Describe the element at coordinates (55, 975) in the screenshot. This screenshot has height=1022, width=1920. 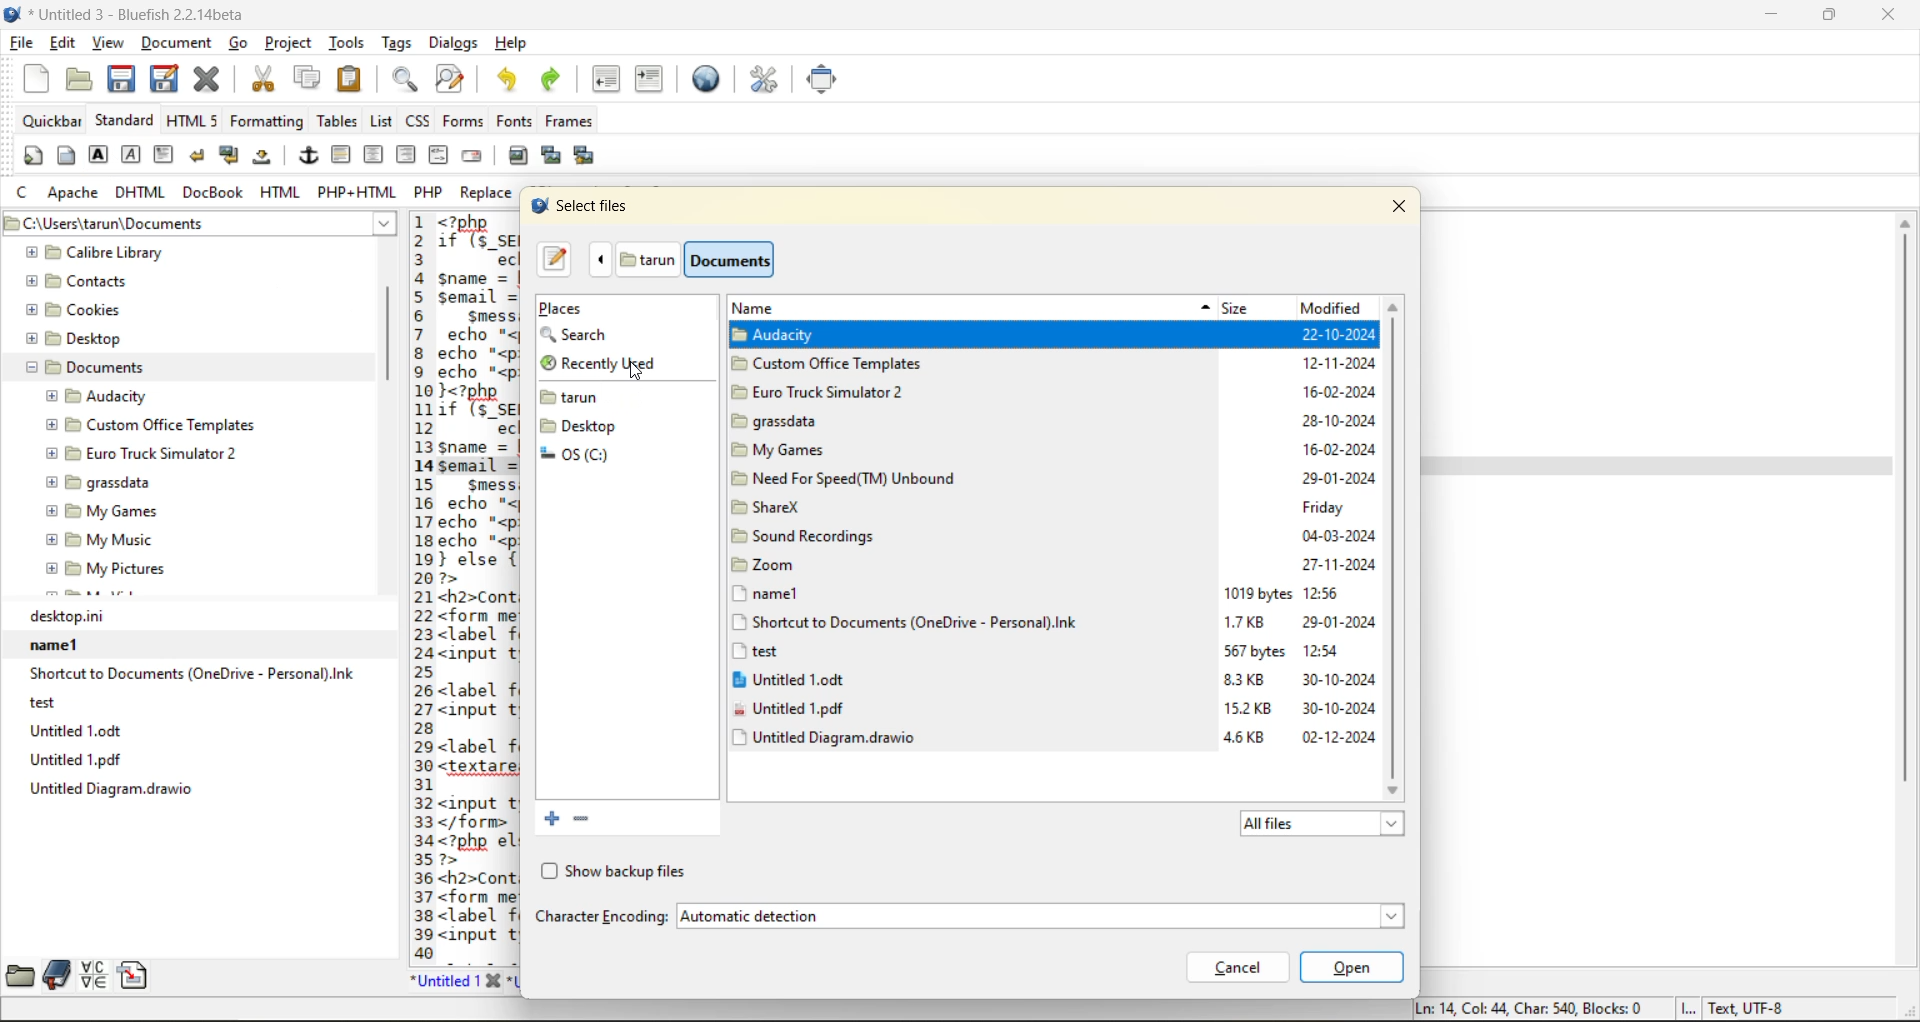
I see `bookmarks` at that location.